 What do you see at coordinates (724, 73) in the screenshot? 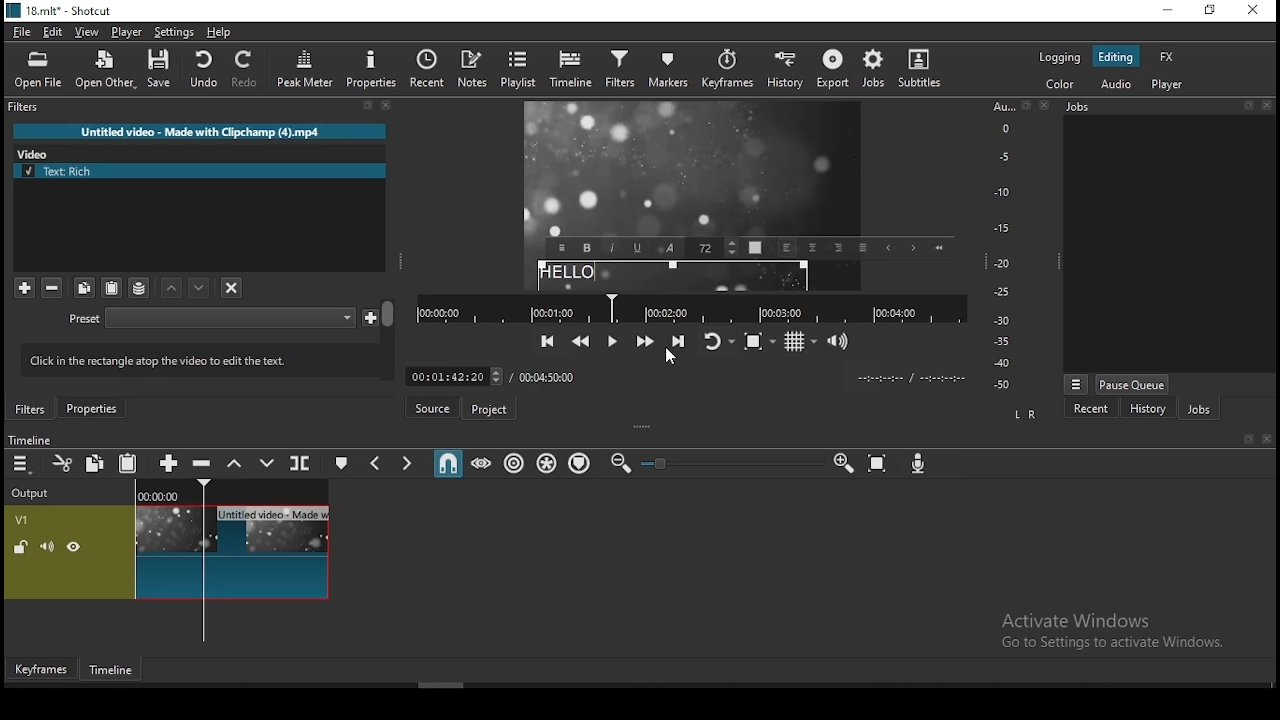
I see `keyframes` at bounding box center [724, 73].